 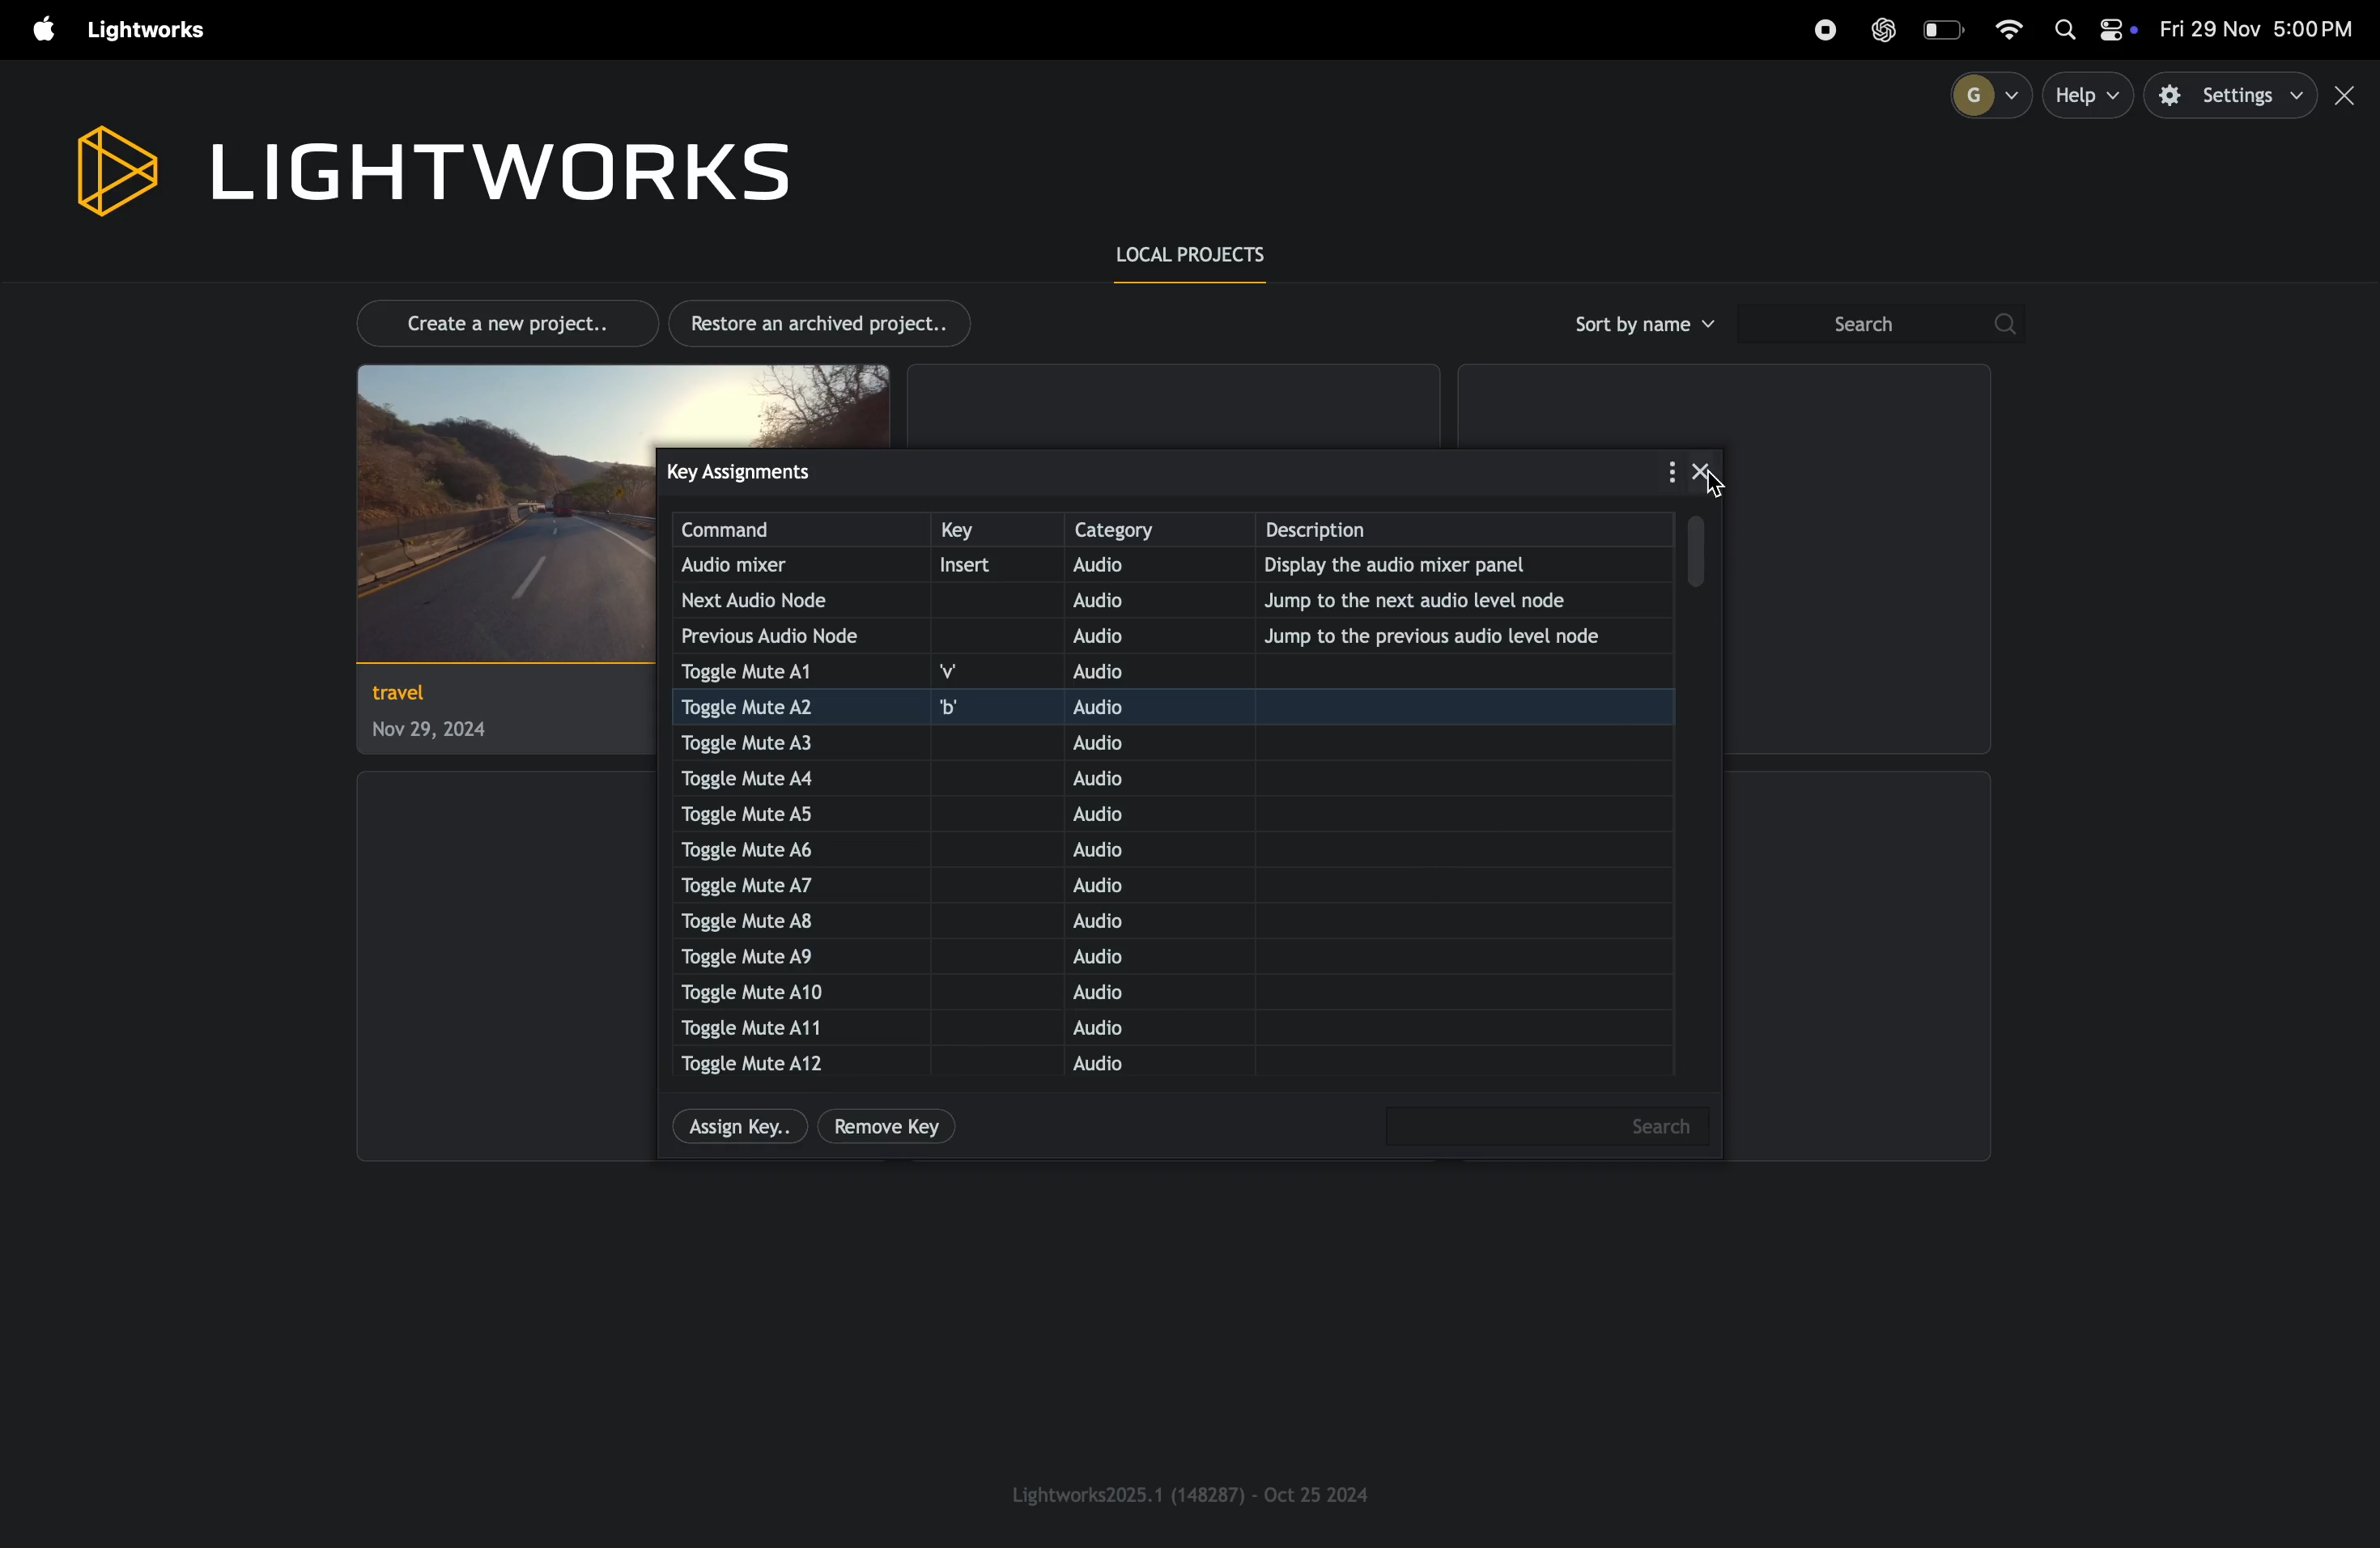 What do you see at coordinates (985, 566) in the screenshot?
I see `insert` at bounding box center [985, 566].